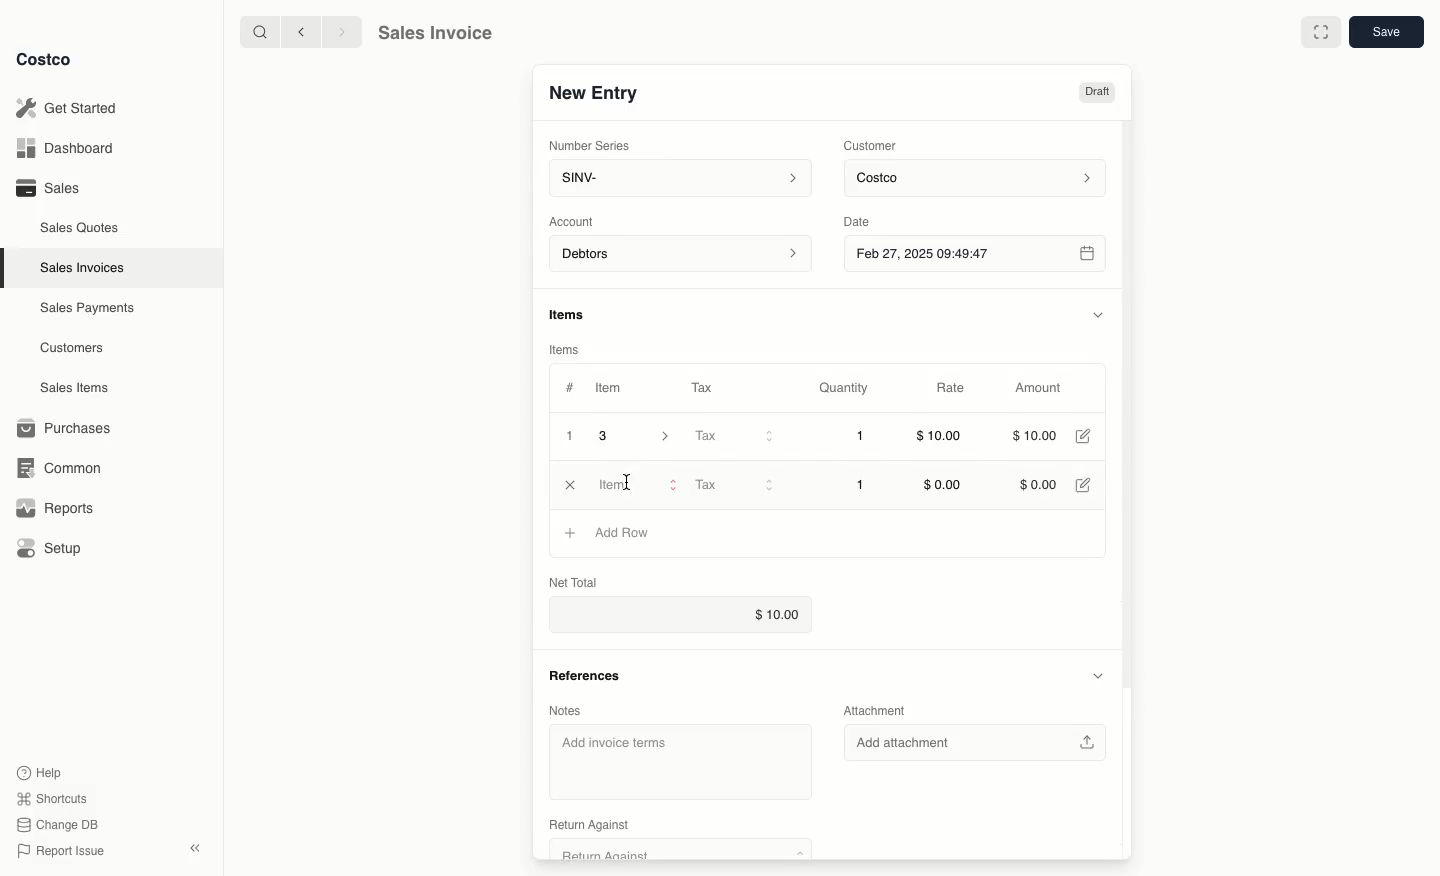 The width and height of the screenshot is (1440, 876). I want to click on Save, so click(1385, 33).